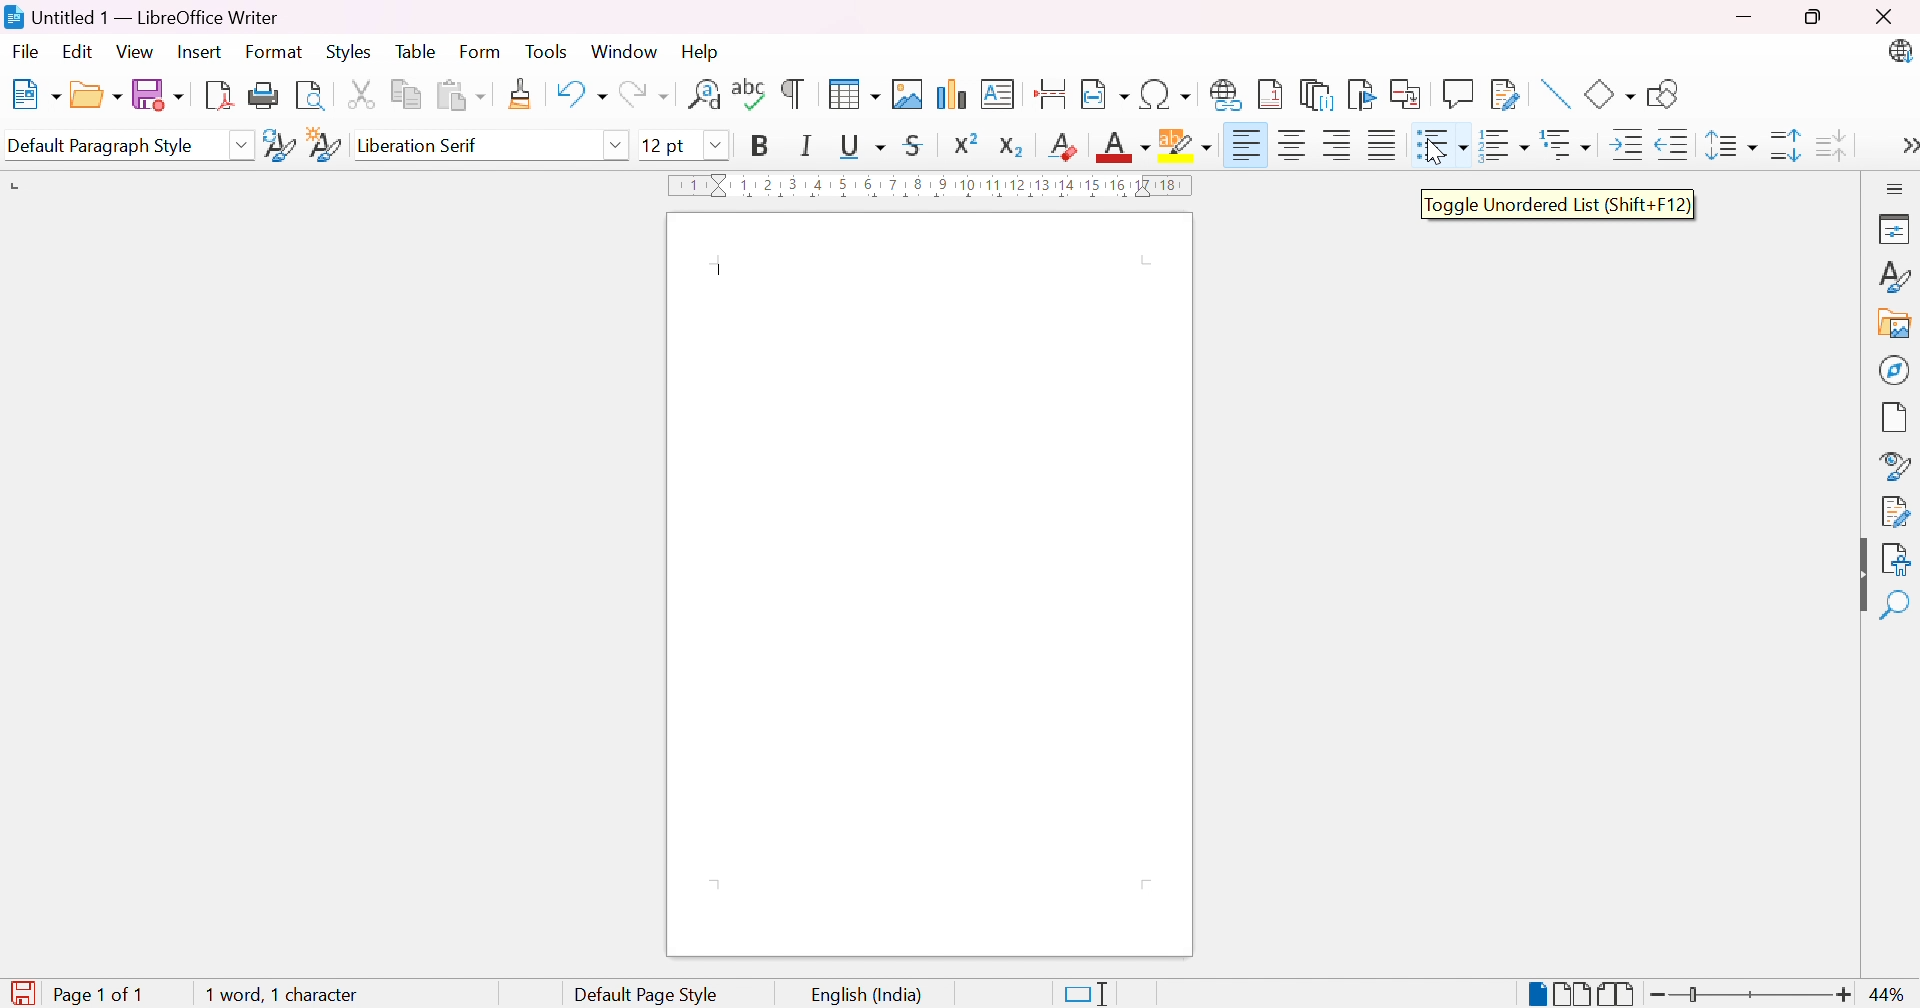  I want to click on Align center, so click(1296, 145).